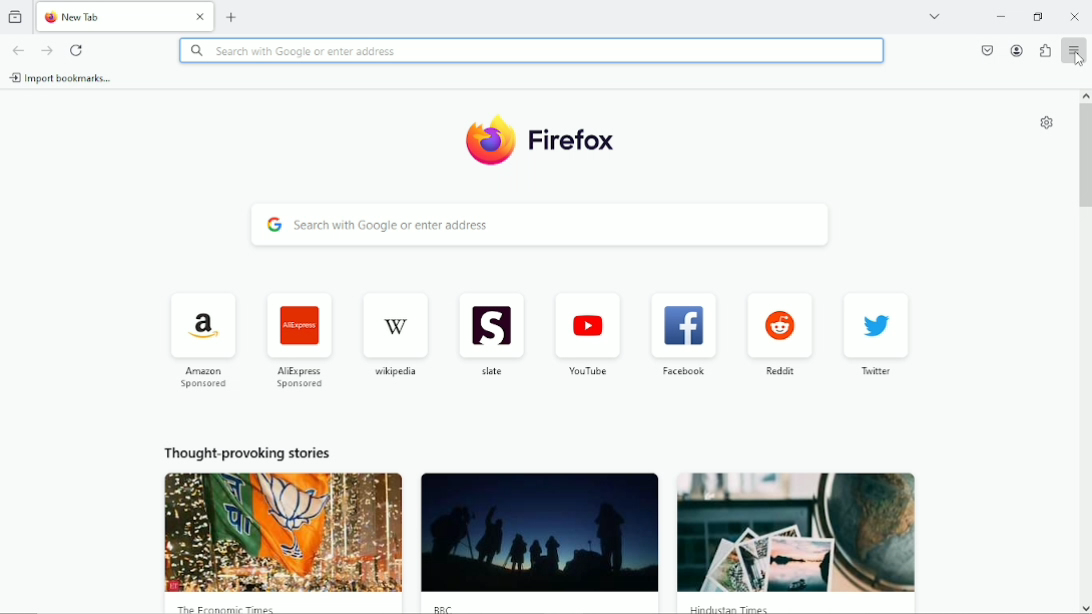 Image resolution: width=1092 pixels, height=614 pixels. Describe the element at coordinates (1018, 51) in the screenshot. I see `Account` at that location.